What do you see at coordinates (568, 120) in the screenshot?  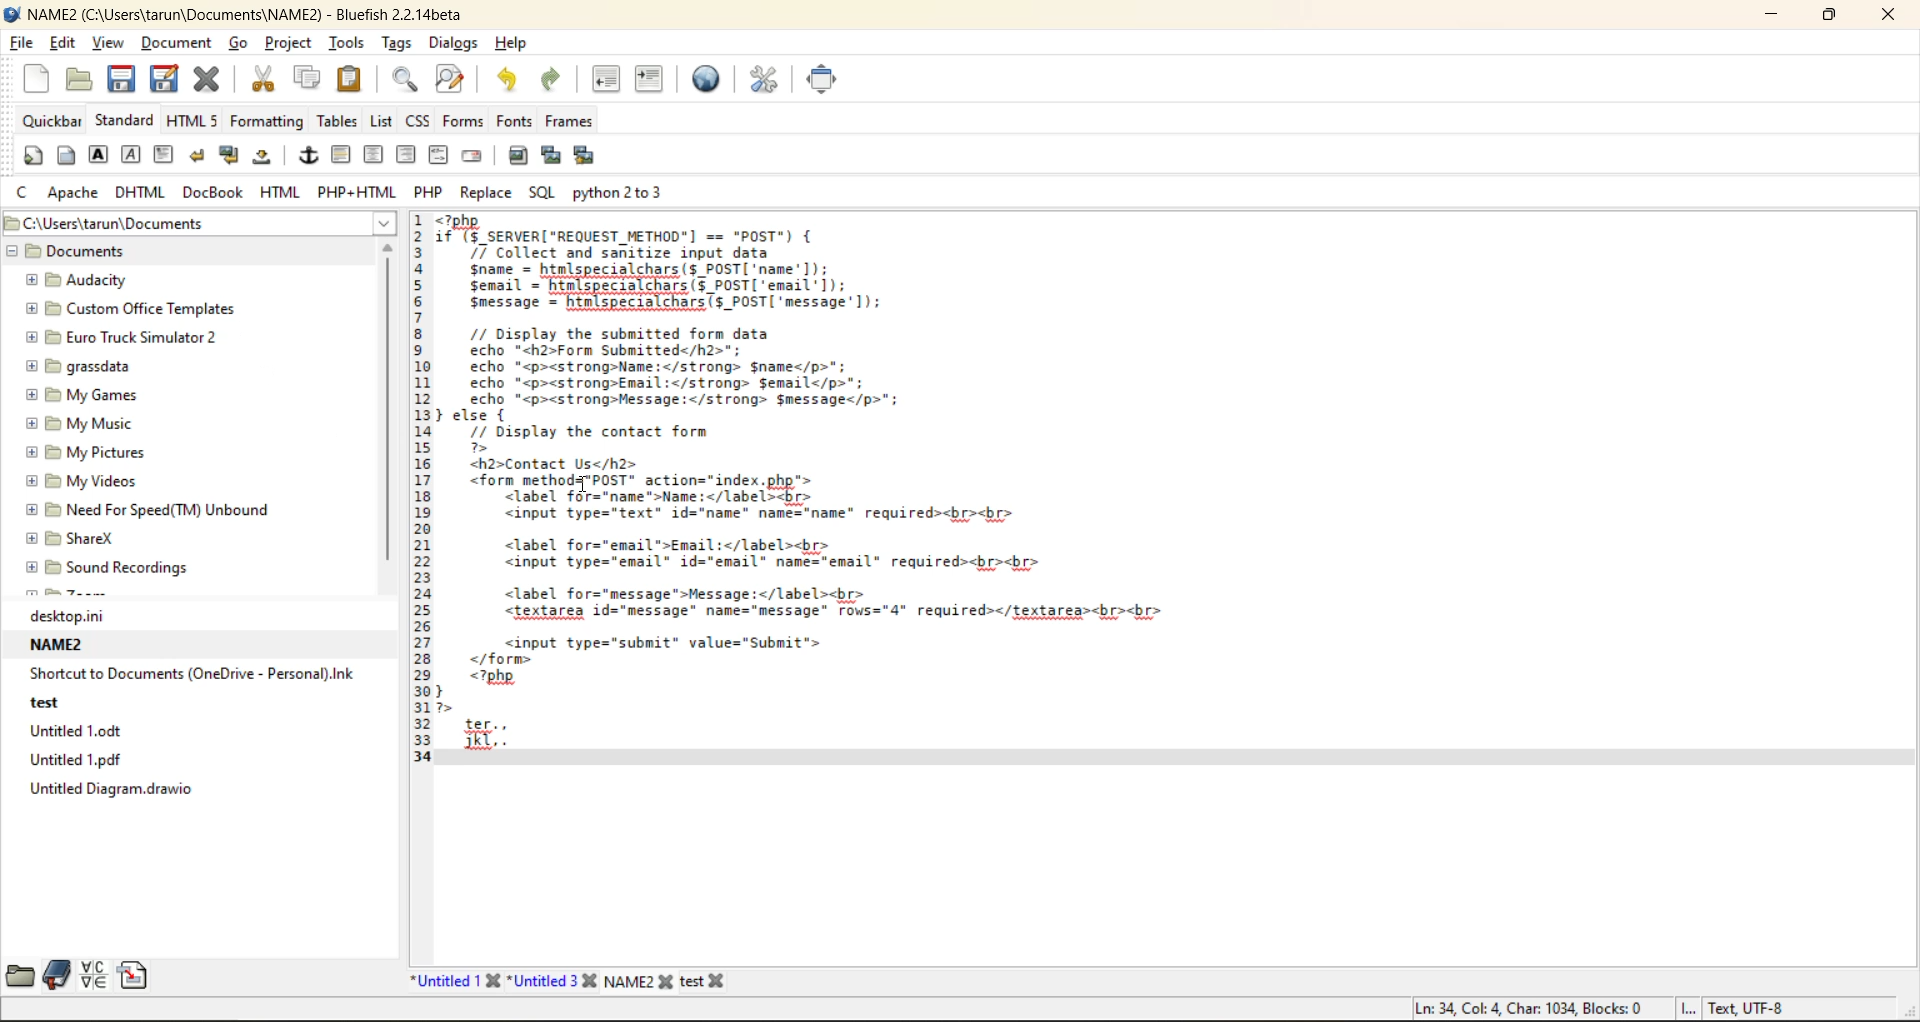 I see `frames` at bounding box center [568, 120].